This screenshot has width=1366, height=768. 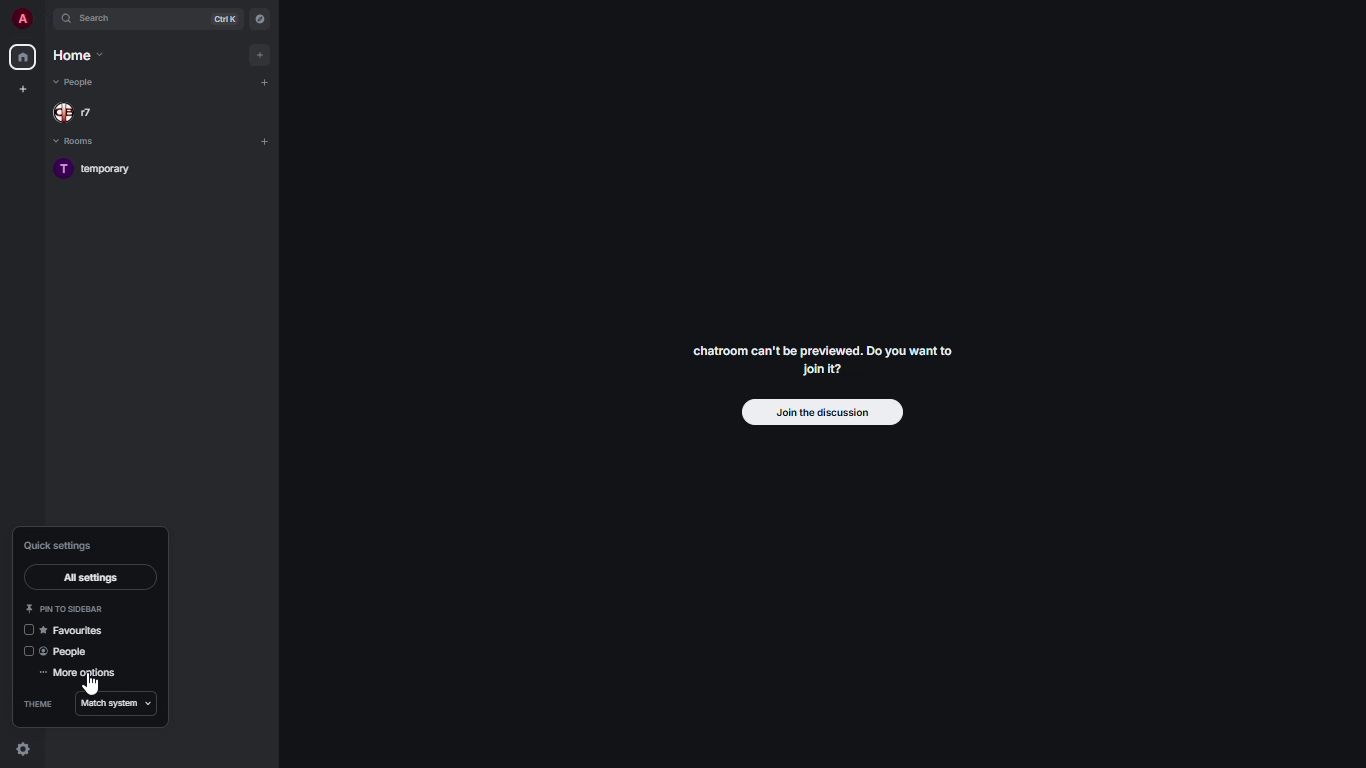 I want to click on match system, so click(x=119, y=703).